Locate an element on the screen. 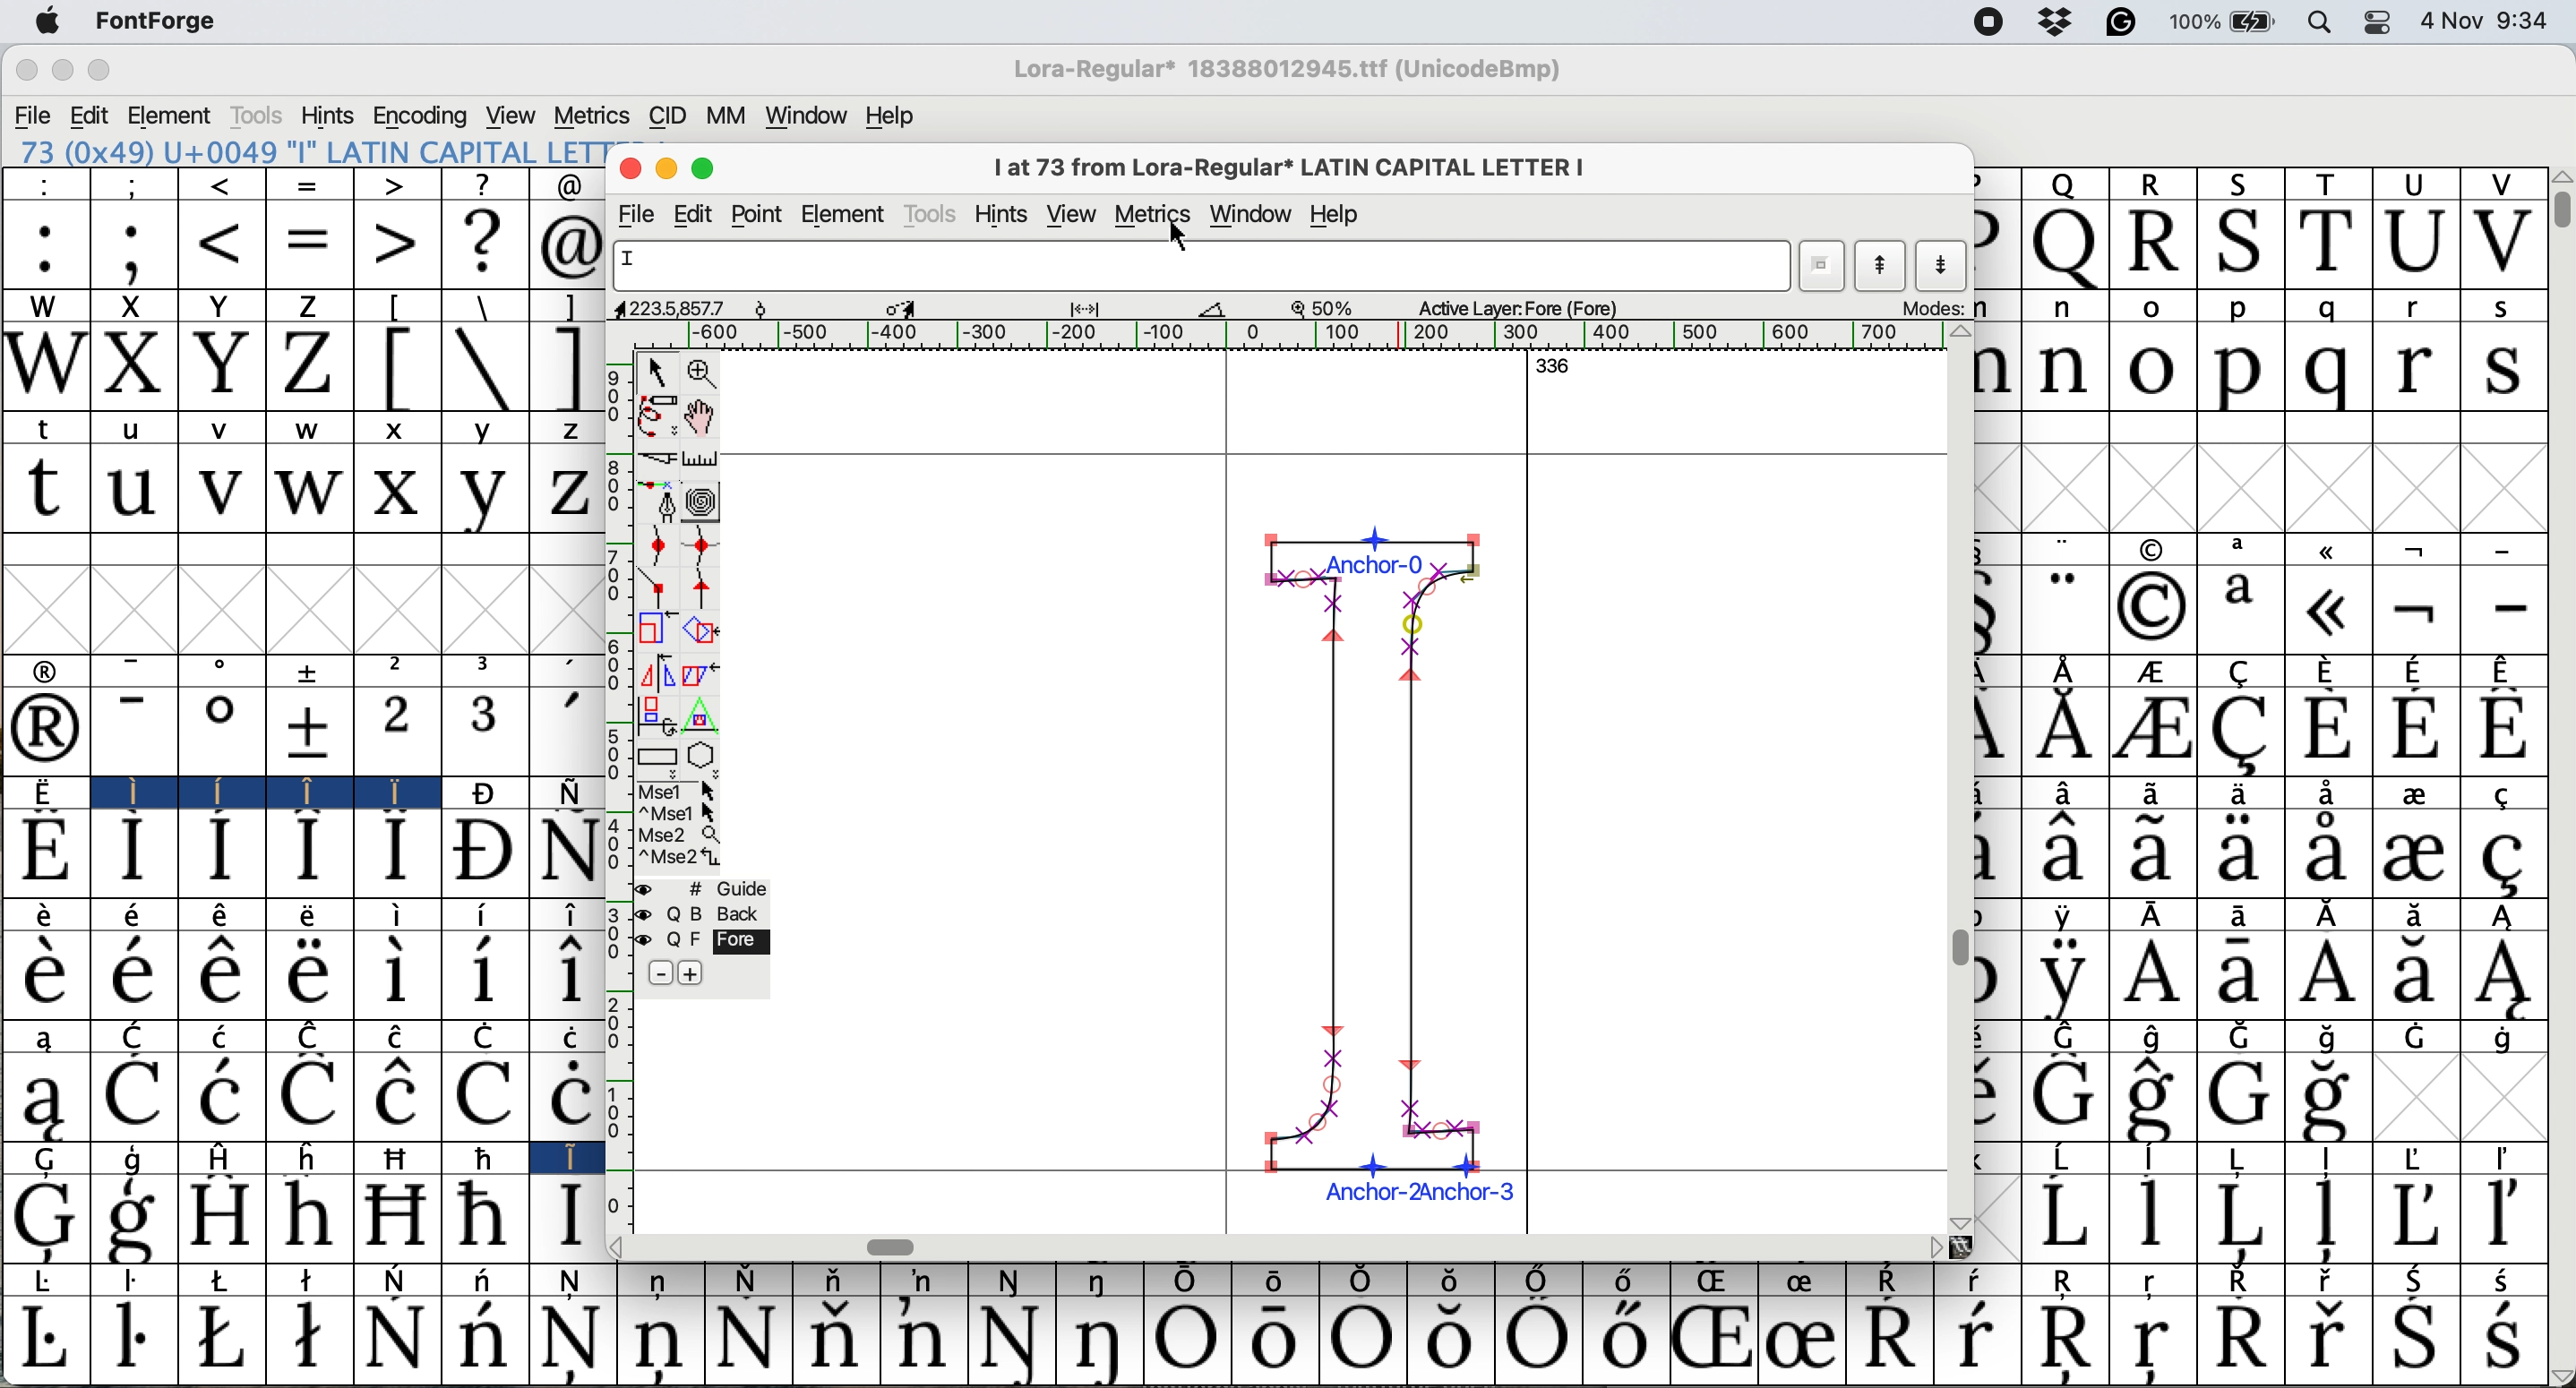 This screenshot has width=2576, height=1388.  is located at coordinates (2560, 175).